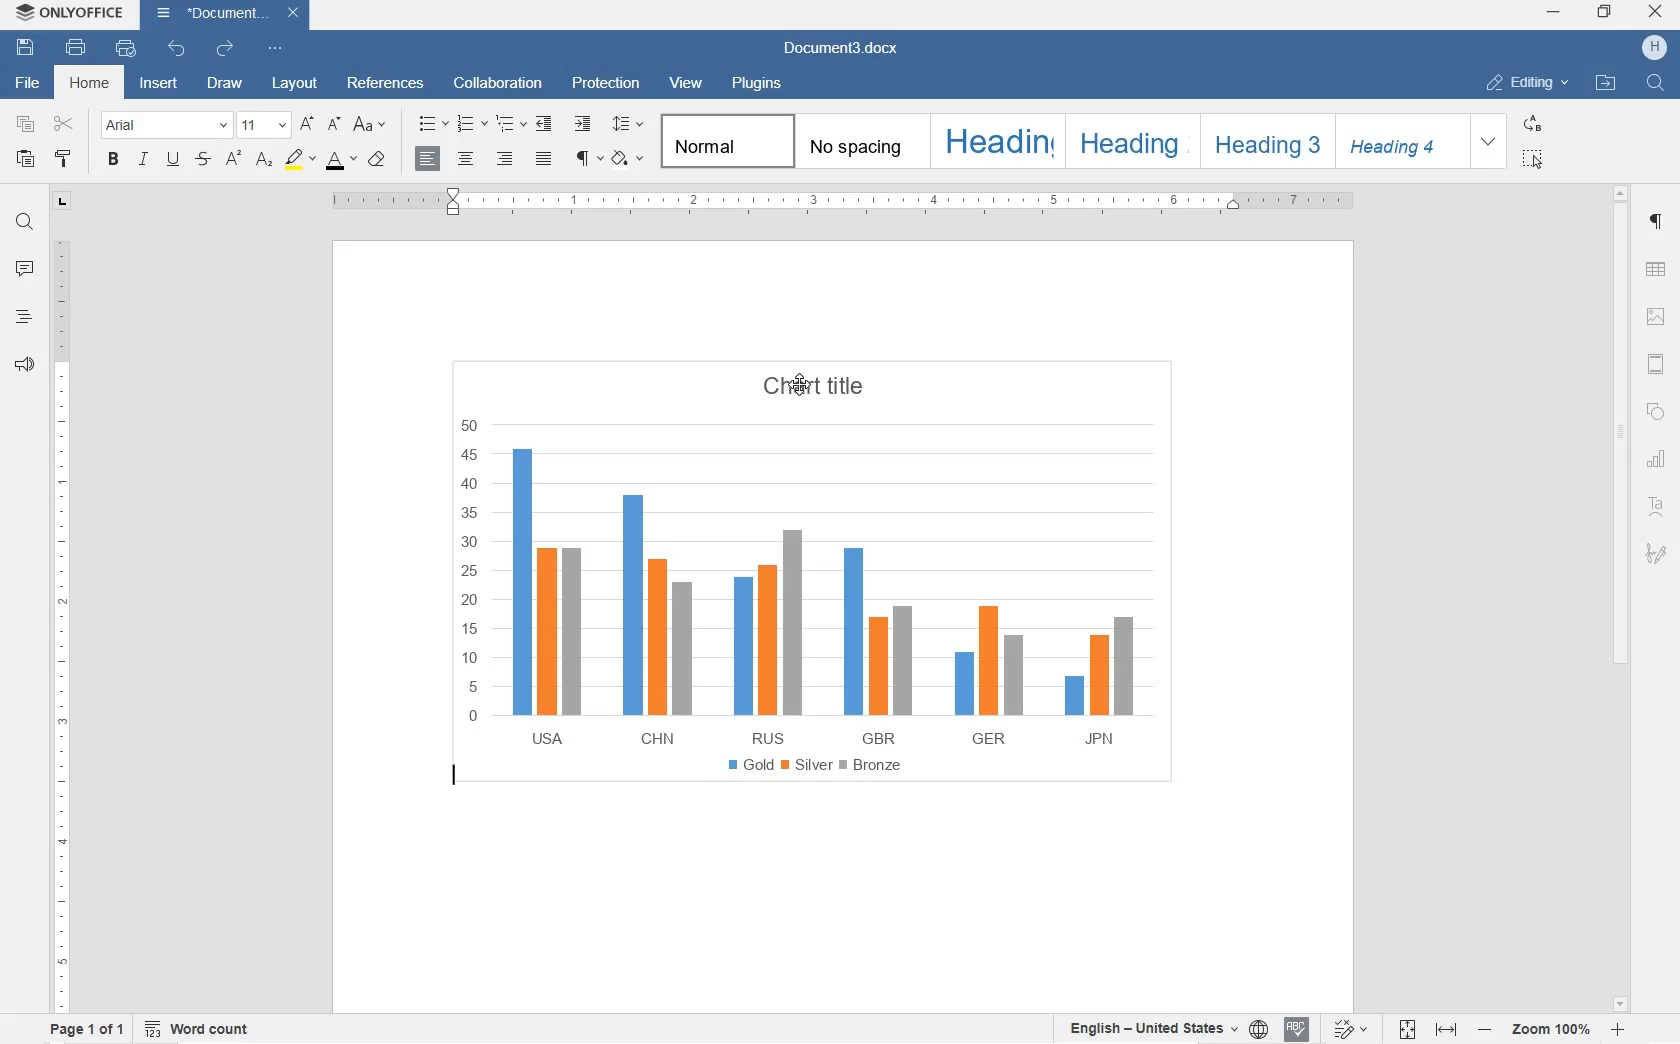 Image resolution: width=1680 pixels, height=1044 pixels. I want to click on PARAGRAPH LINE SPACING, so click(627, 125).